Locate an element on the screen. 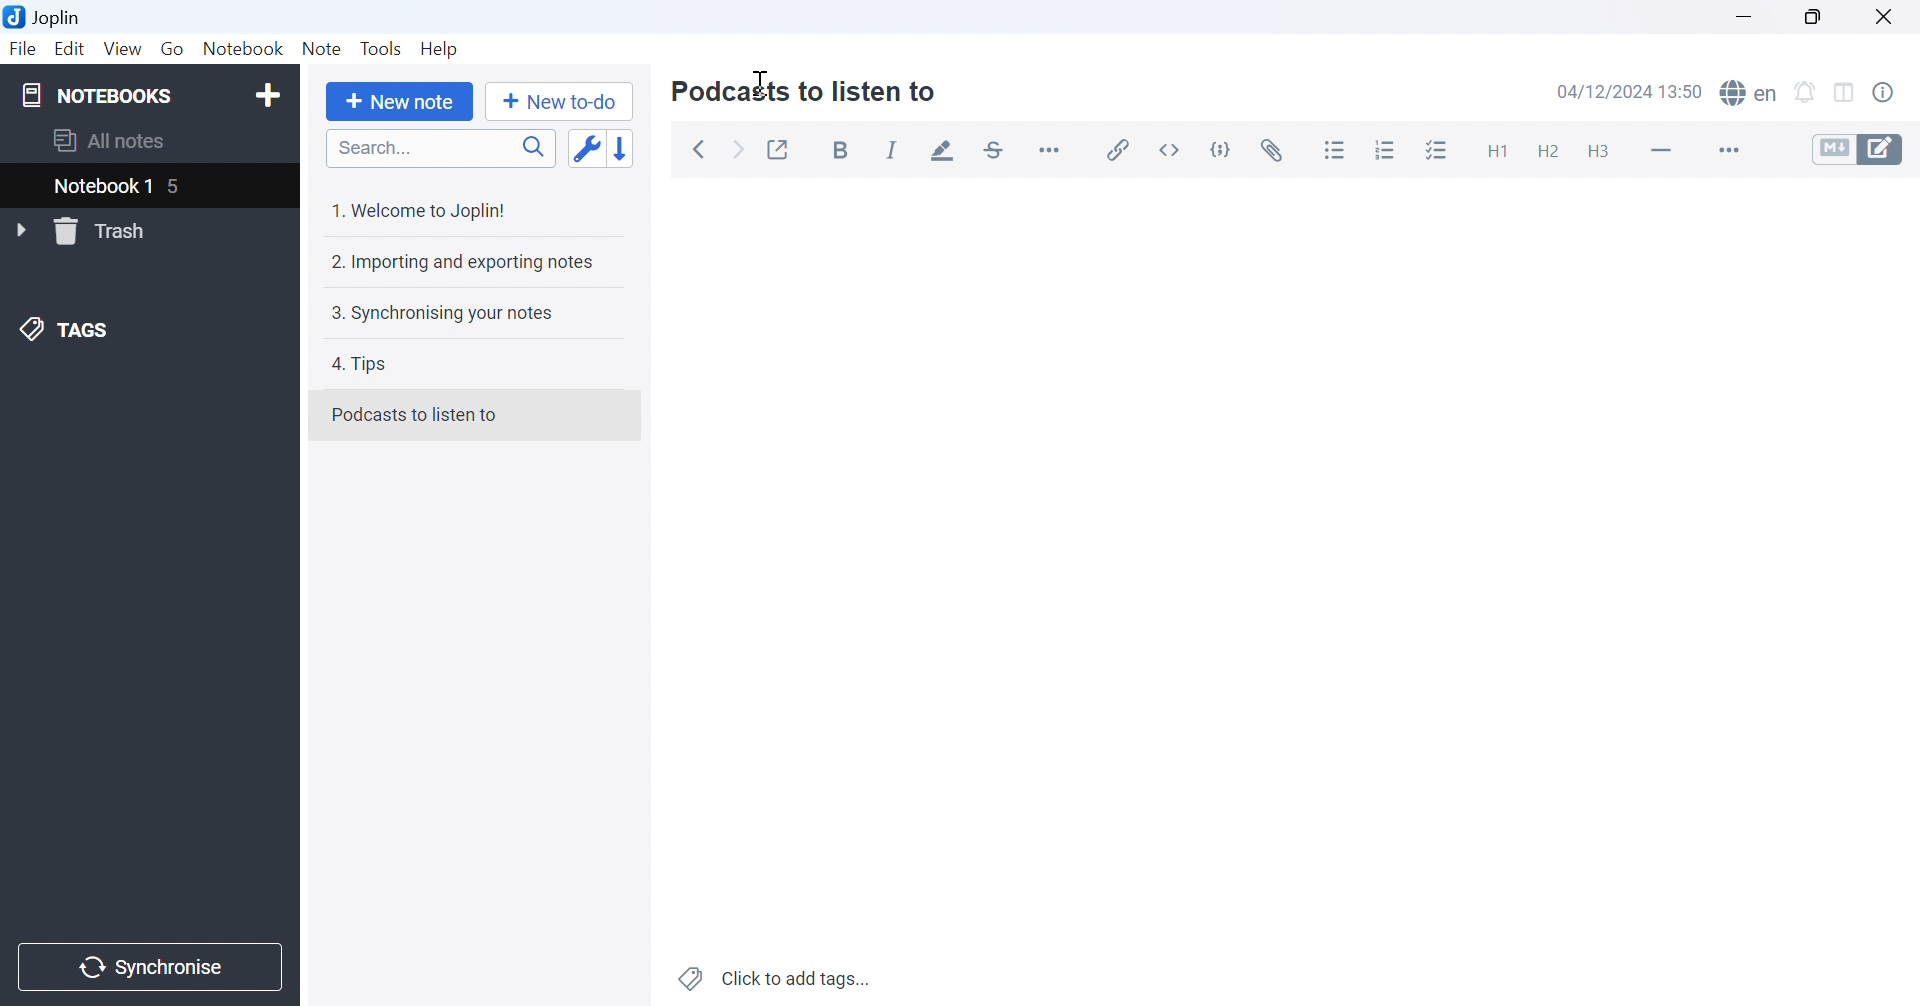  Toggle sort order field is located at coordinates (585, 149).